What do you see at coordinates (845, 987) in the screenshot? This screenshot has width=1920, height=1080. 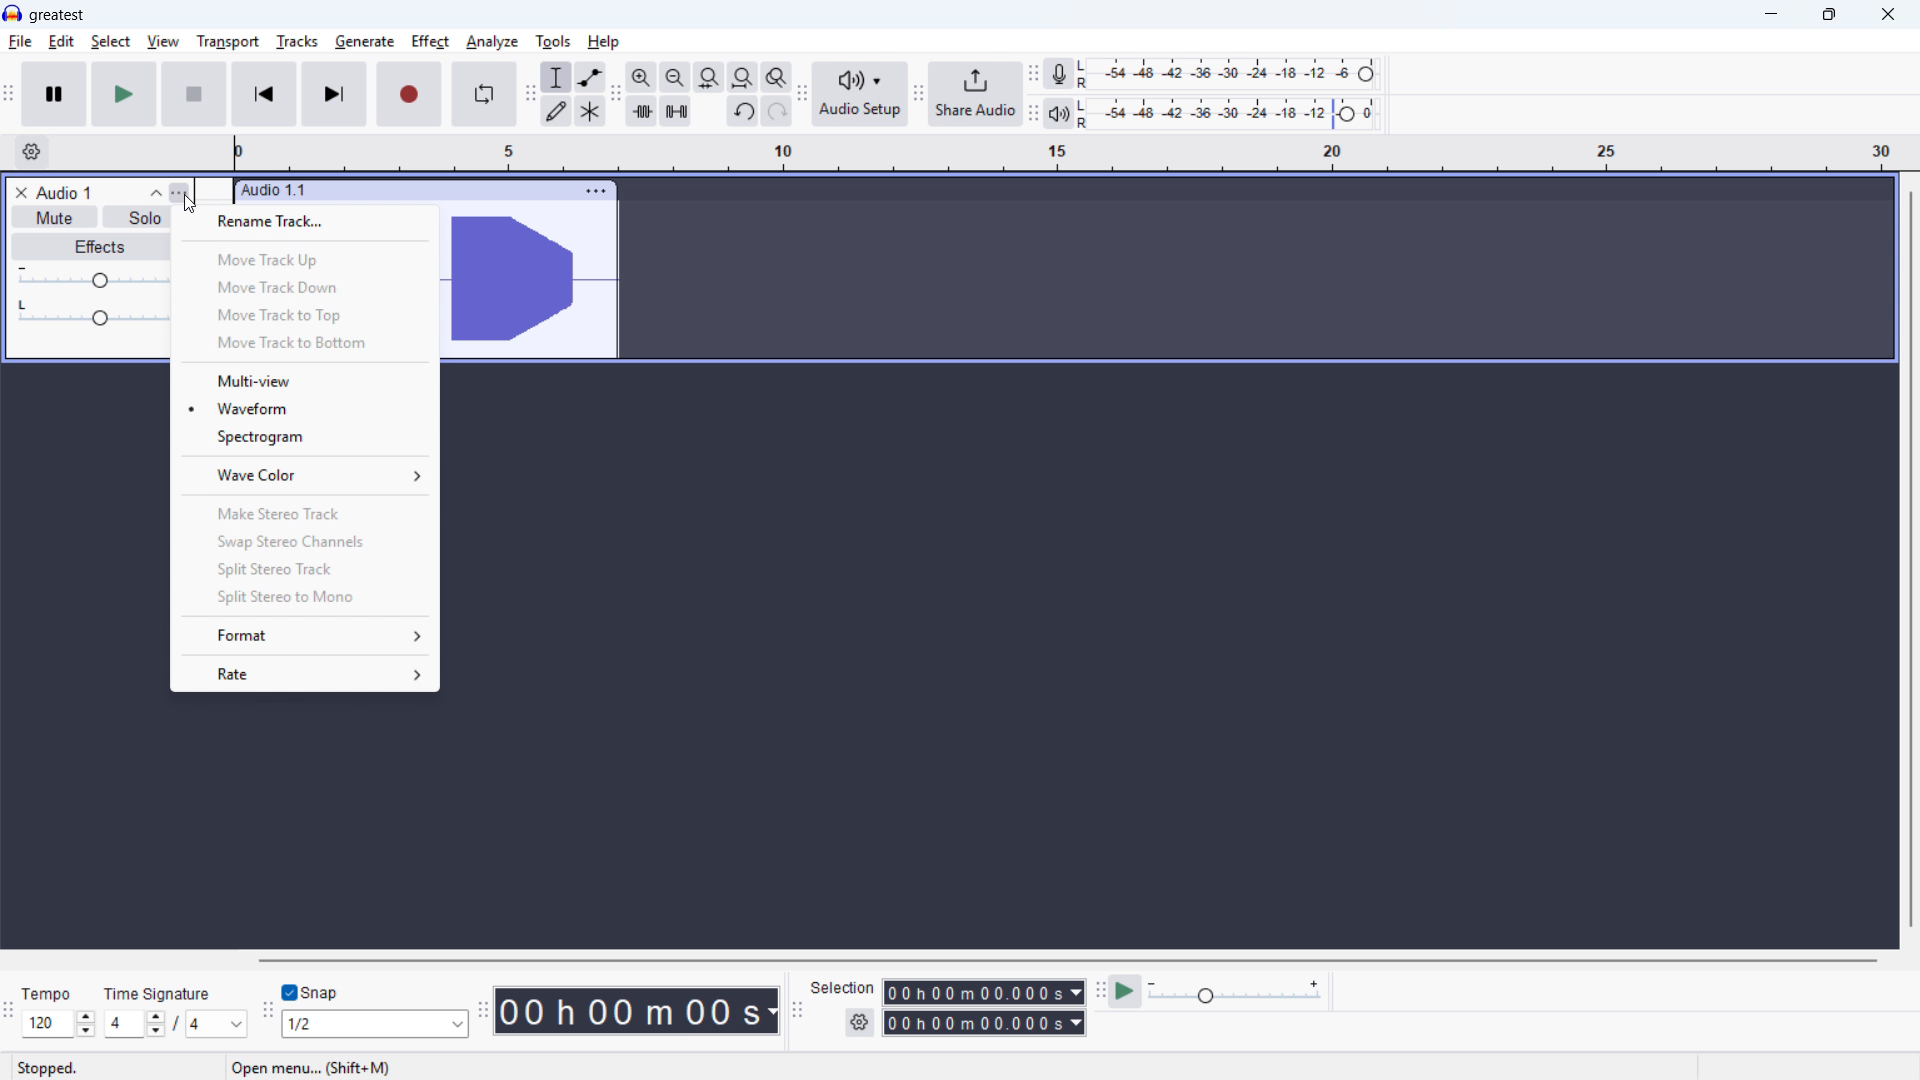 I see `selection` at bounding box center [845, 987].